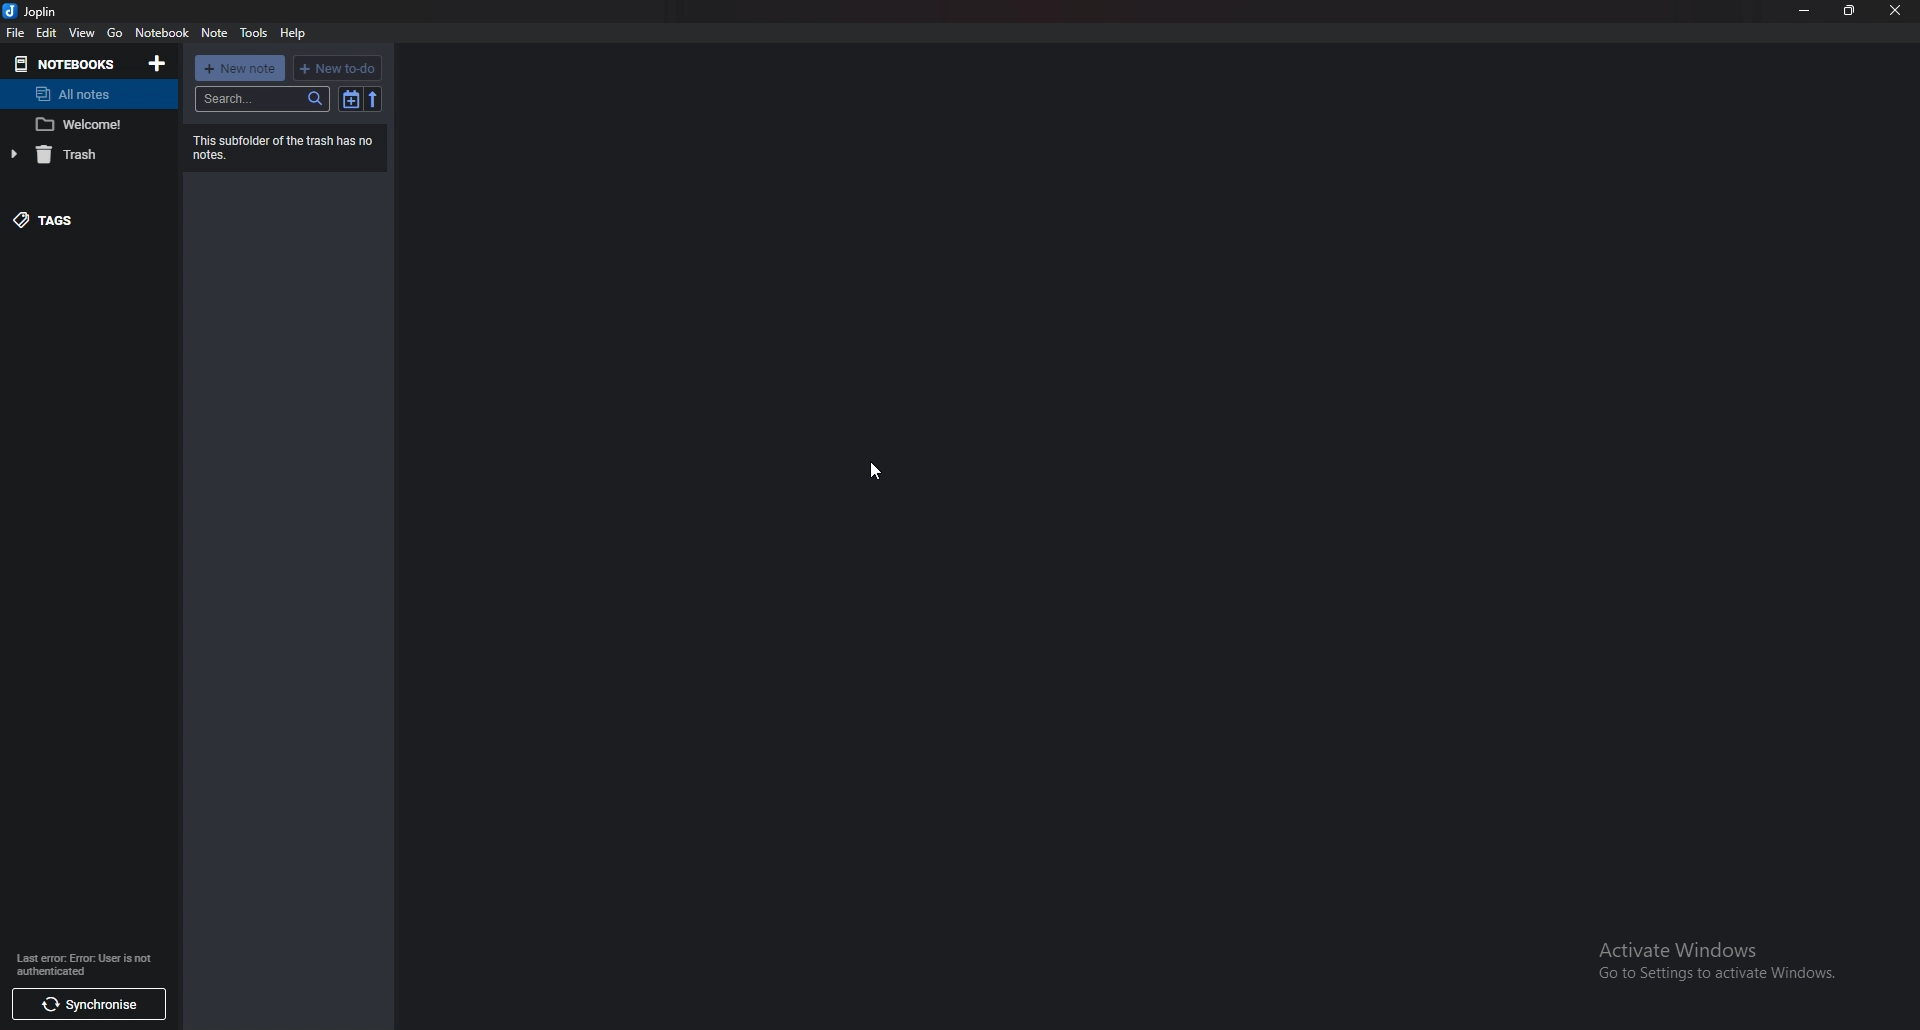 The width and height of the screenshot is (1920, 1030). I want to click on Notebook, so click(72, 62).